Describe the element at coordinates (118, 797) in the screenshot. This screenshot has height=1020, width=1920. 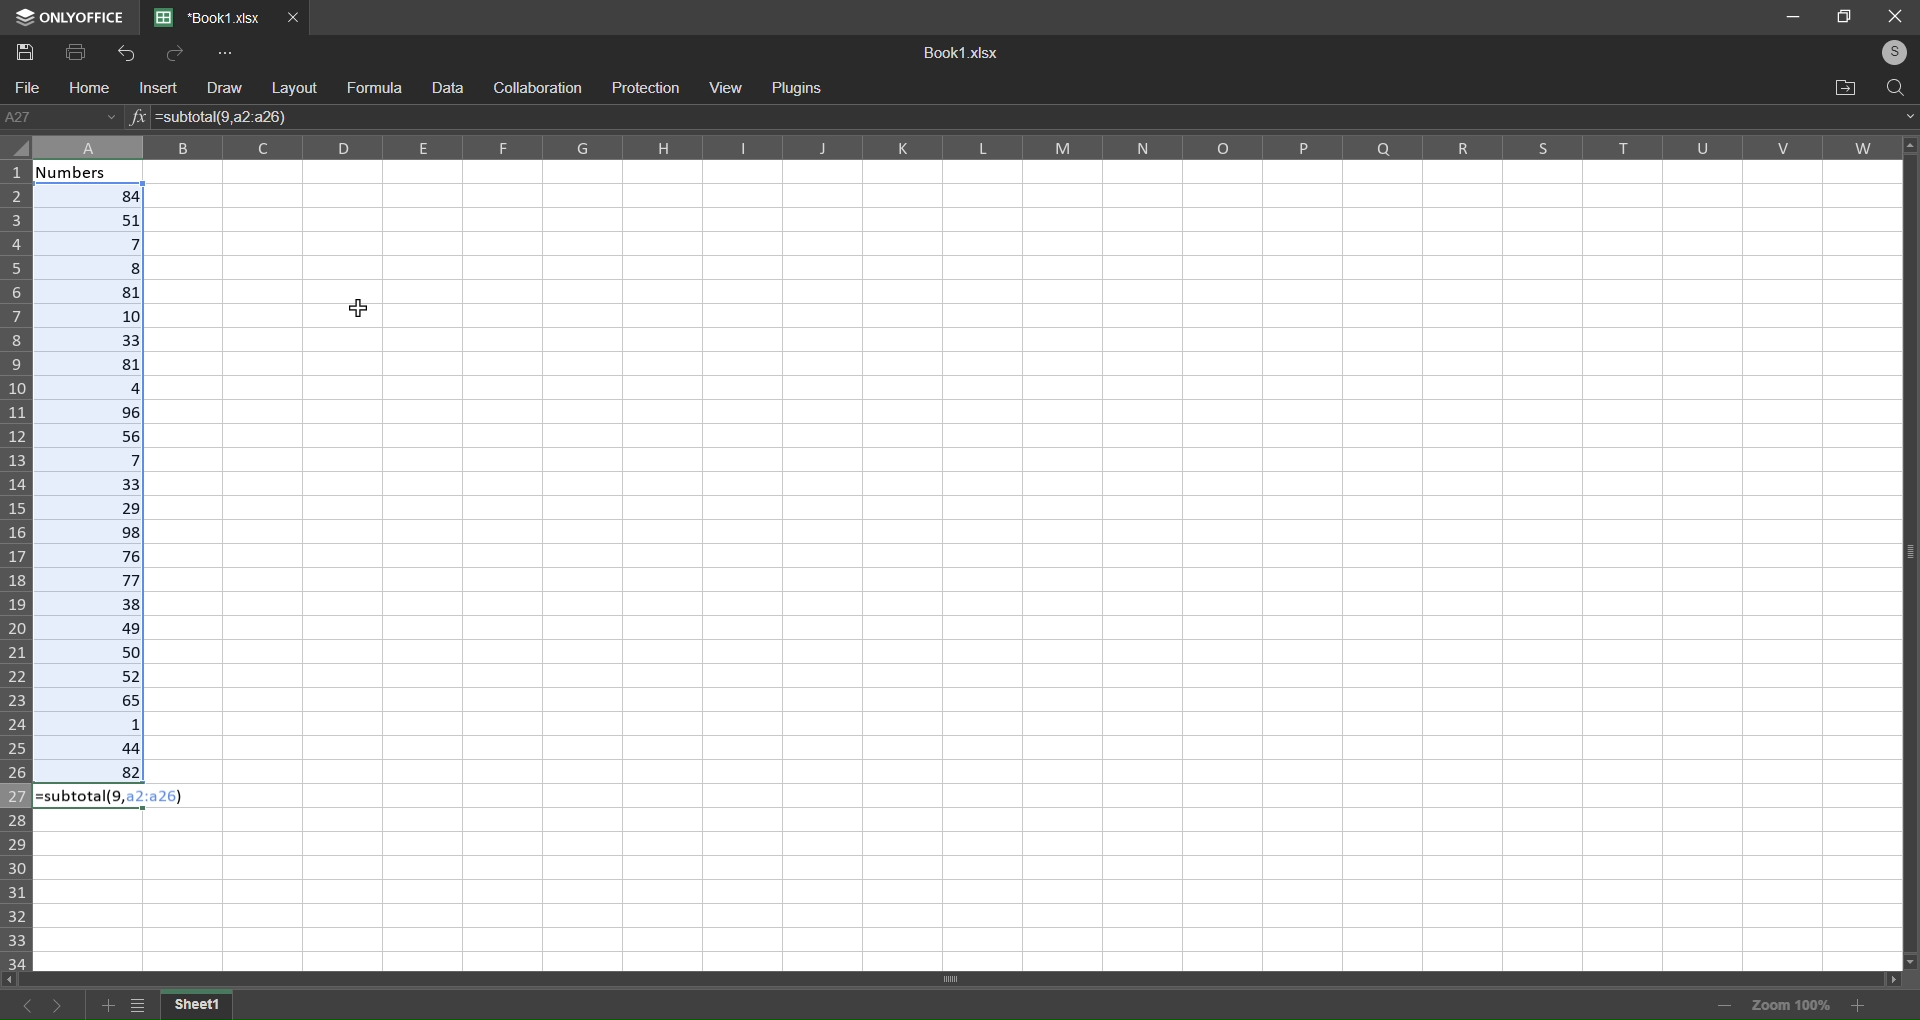
I see `=subtotal(9,a2,a26)` at that location.